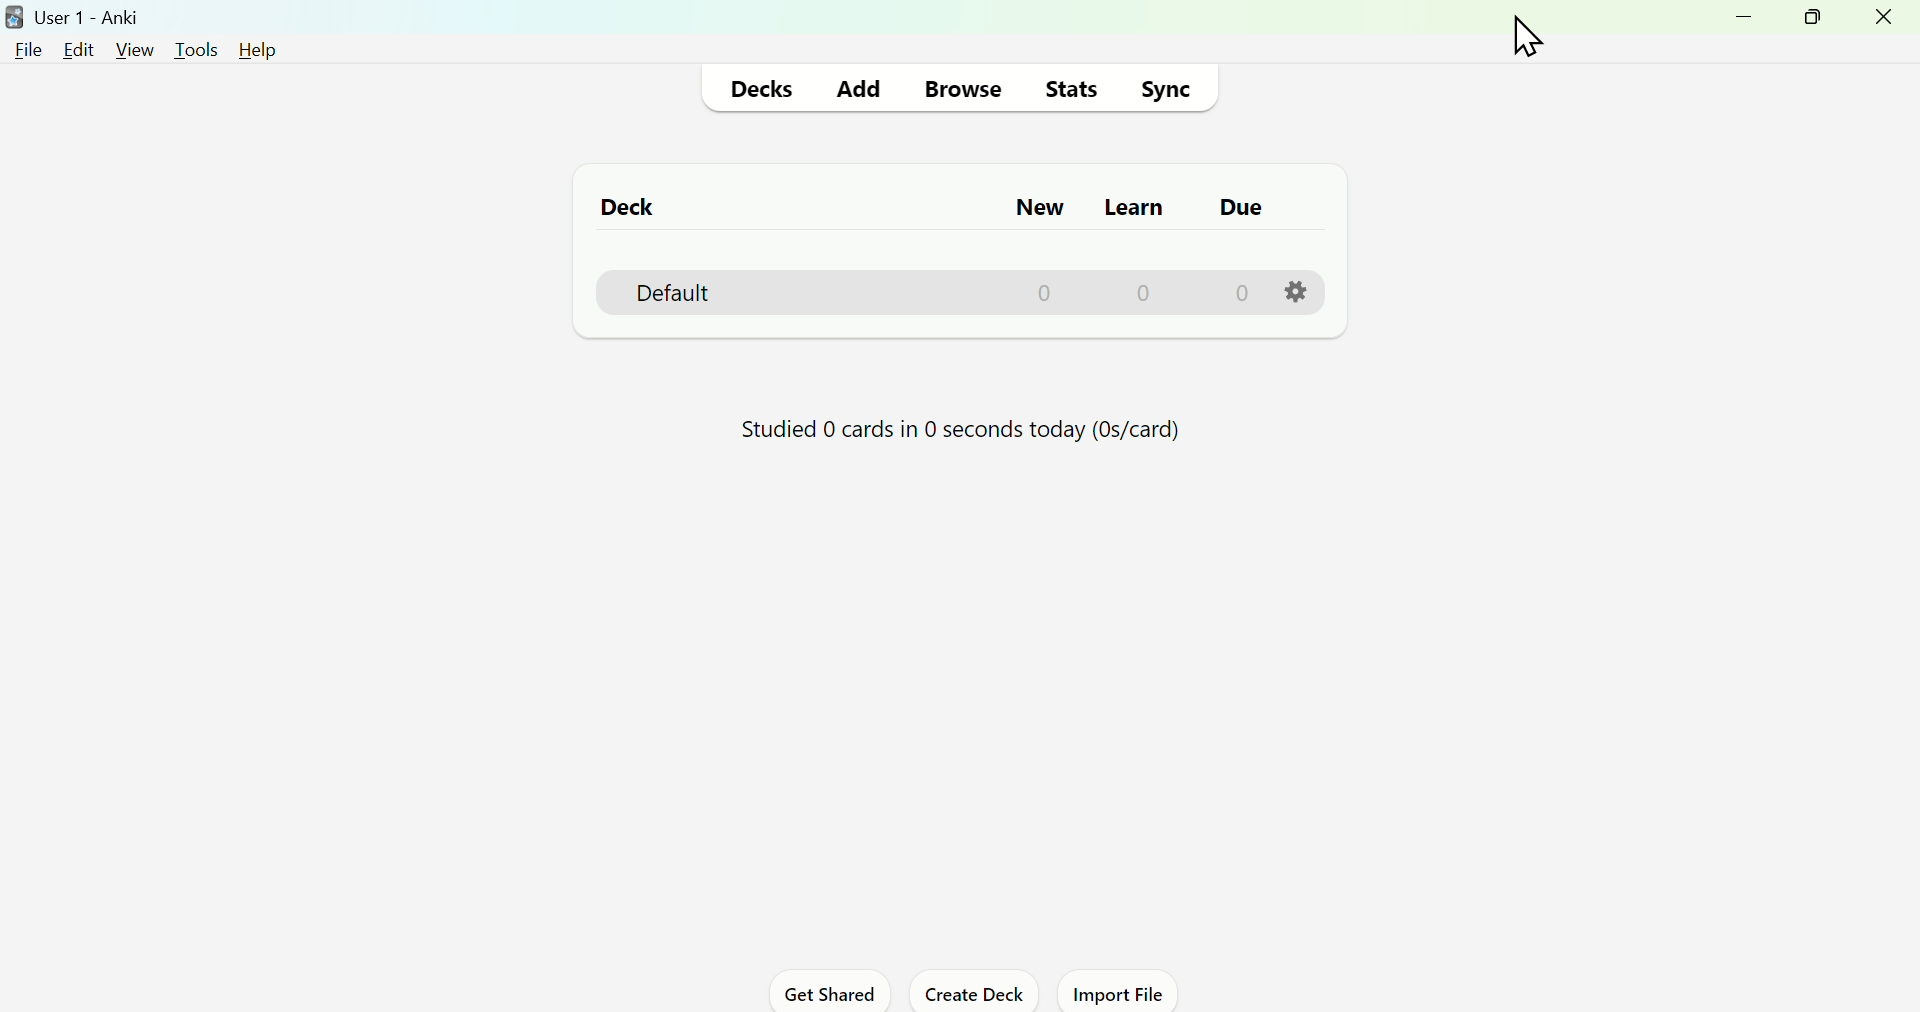 The width and height of the screenshot is (1920, 1012). What do you see at coordinates (1121, 994) in the screenshot?
I see `Import` at bounding box center [1121, 994].